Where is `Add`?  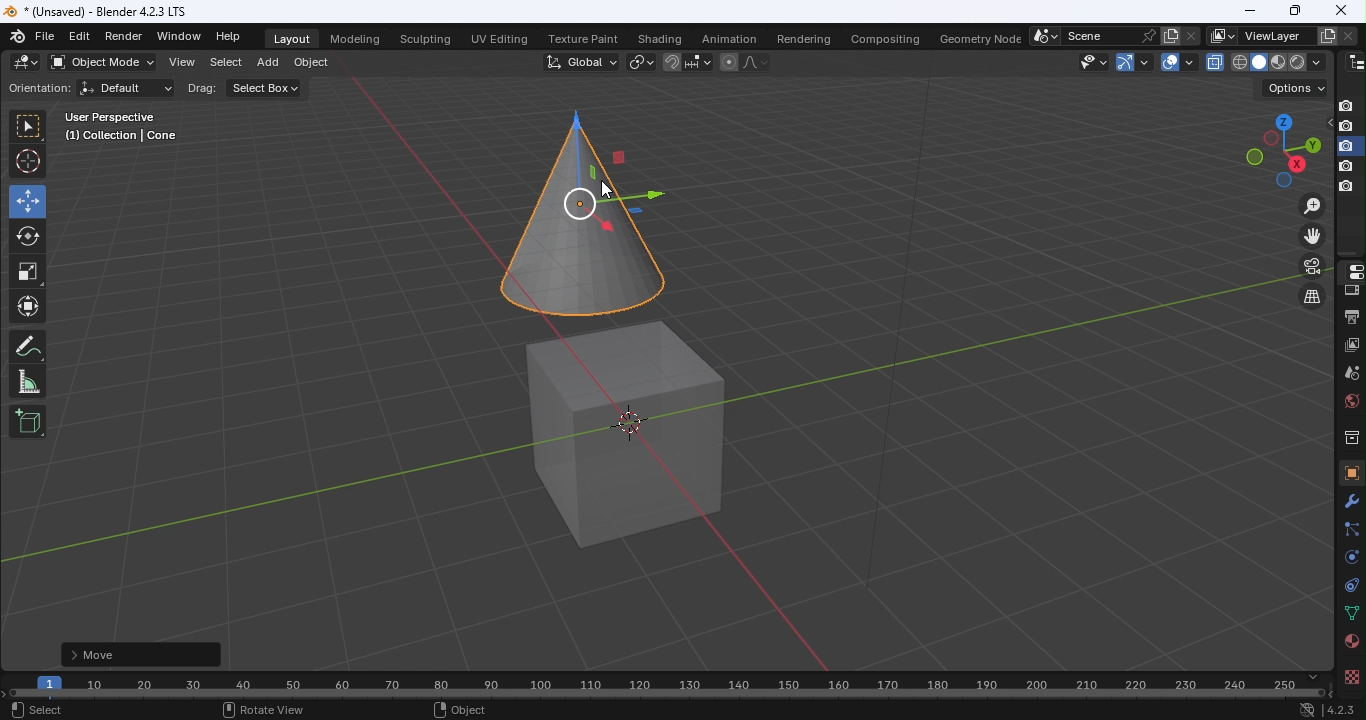
Add is located at coordinates (268, 65).